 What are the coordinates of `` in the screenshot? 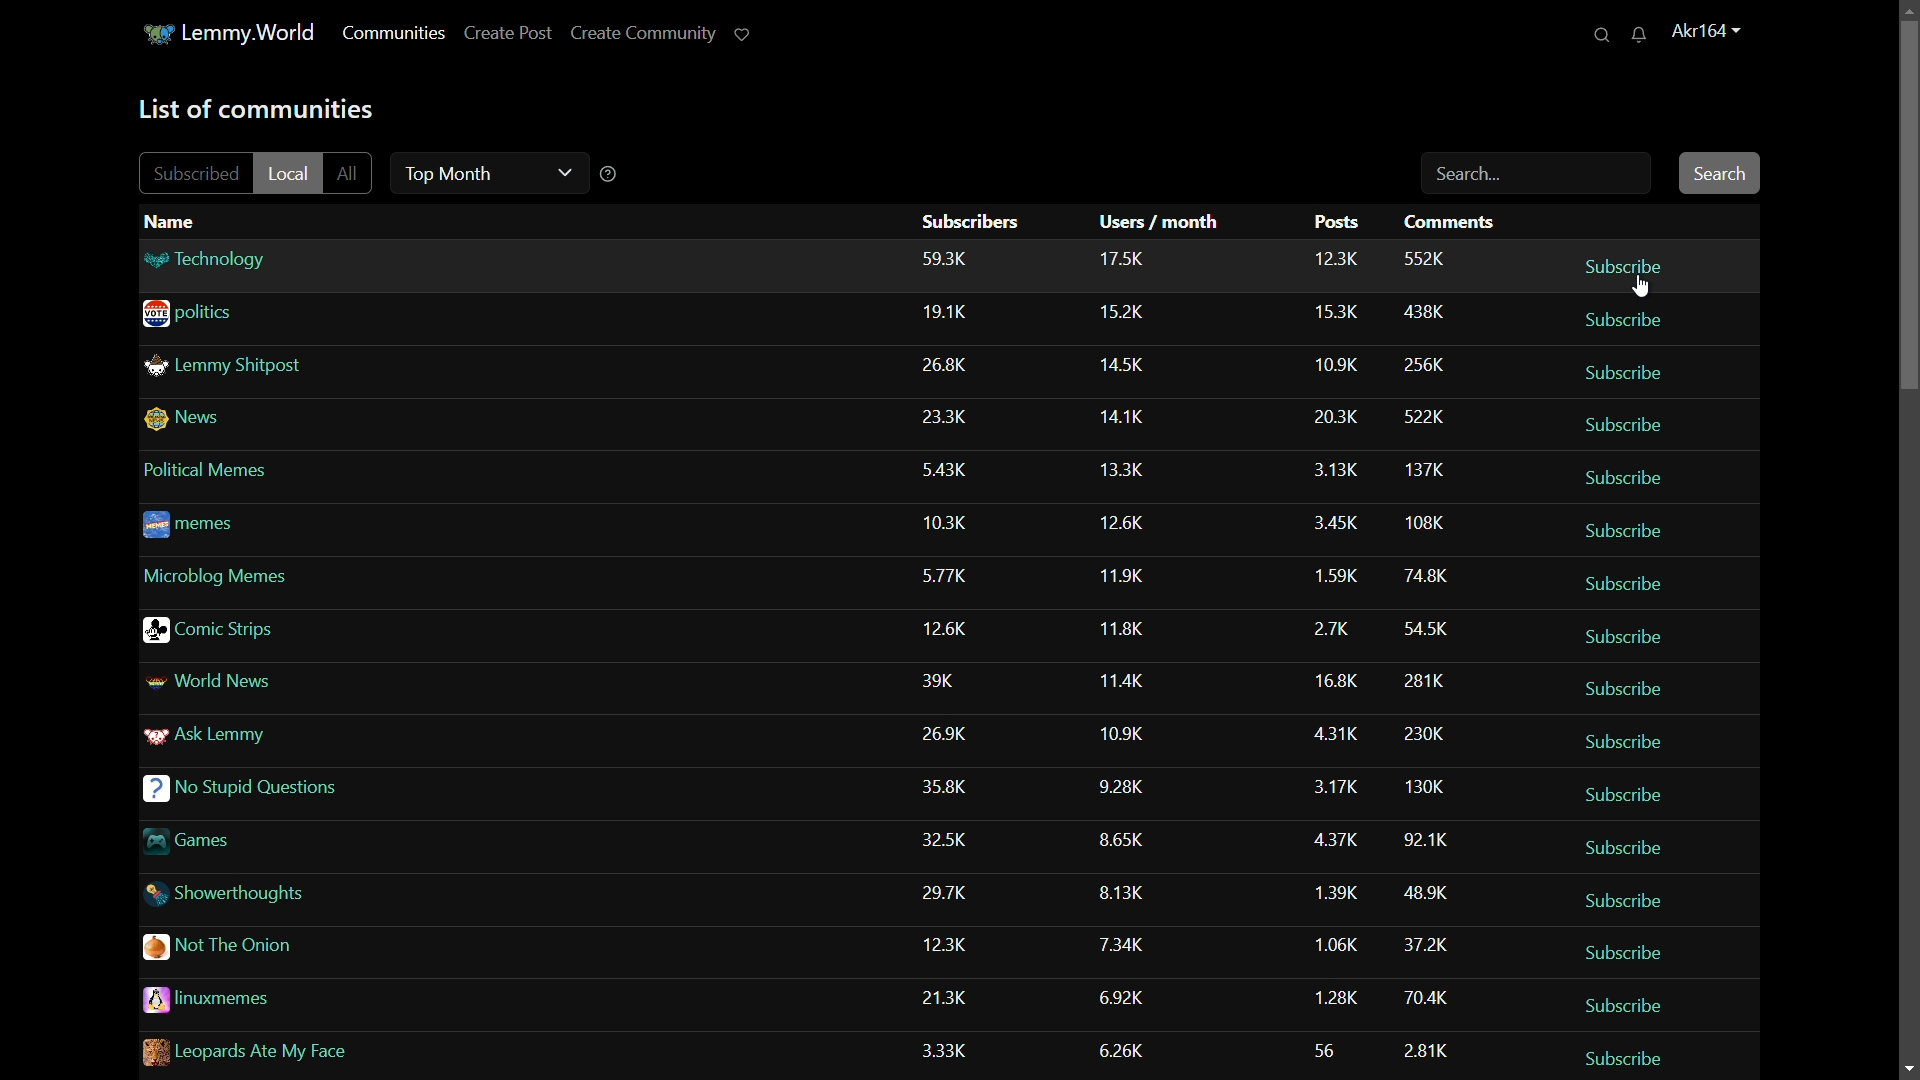 It's located at (951, 474).